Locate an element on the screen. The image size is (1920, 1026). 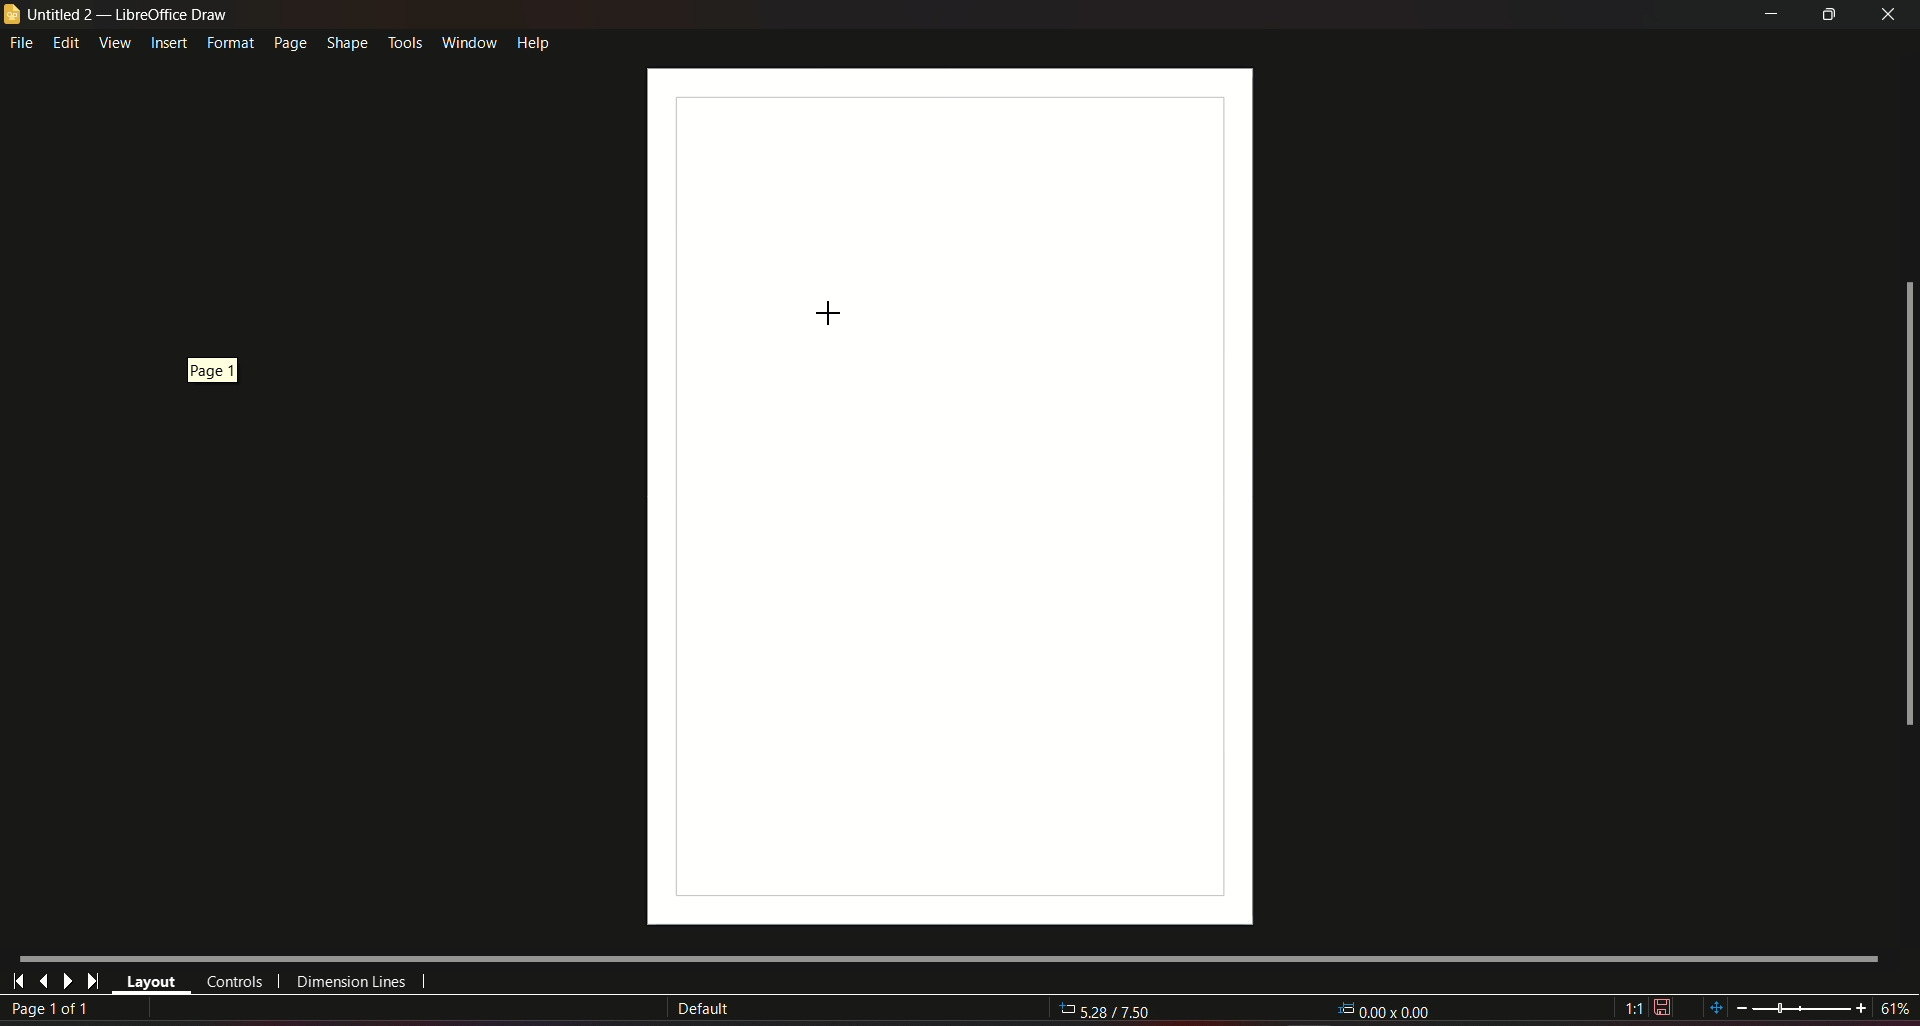
tools is located at coordinates (404, 40).